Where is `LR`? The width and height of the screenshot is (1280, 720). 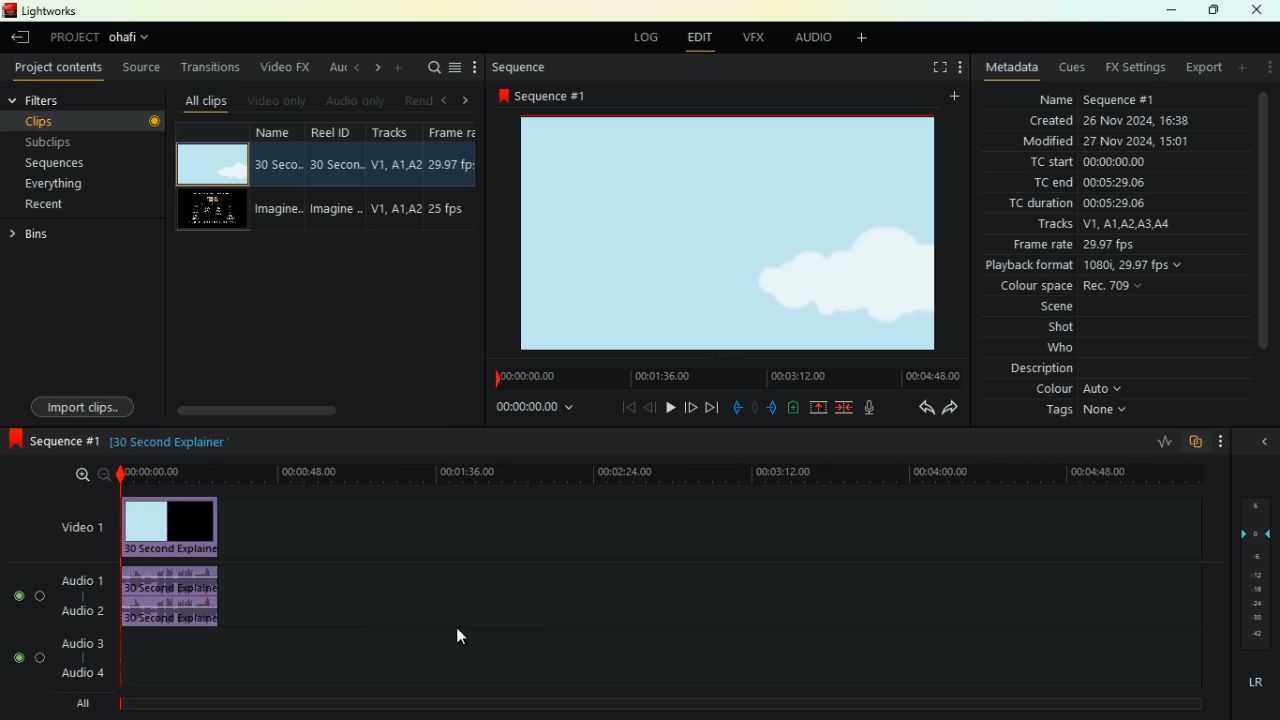 LR is located at coordinates (1255, 681).